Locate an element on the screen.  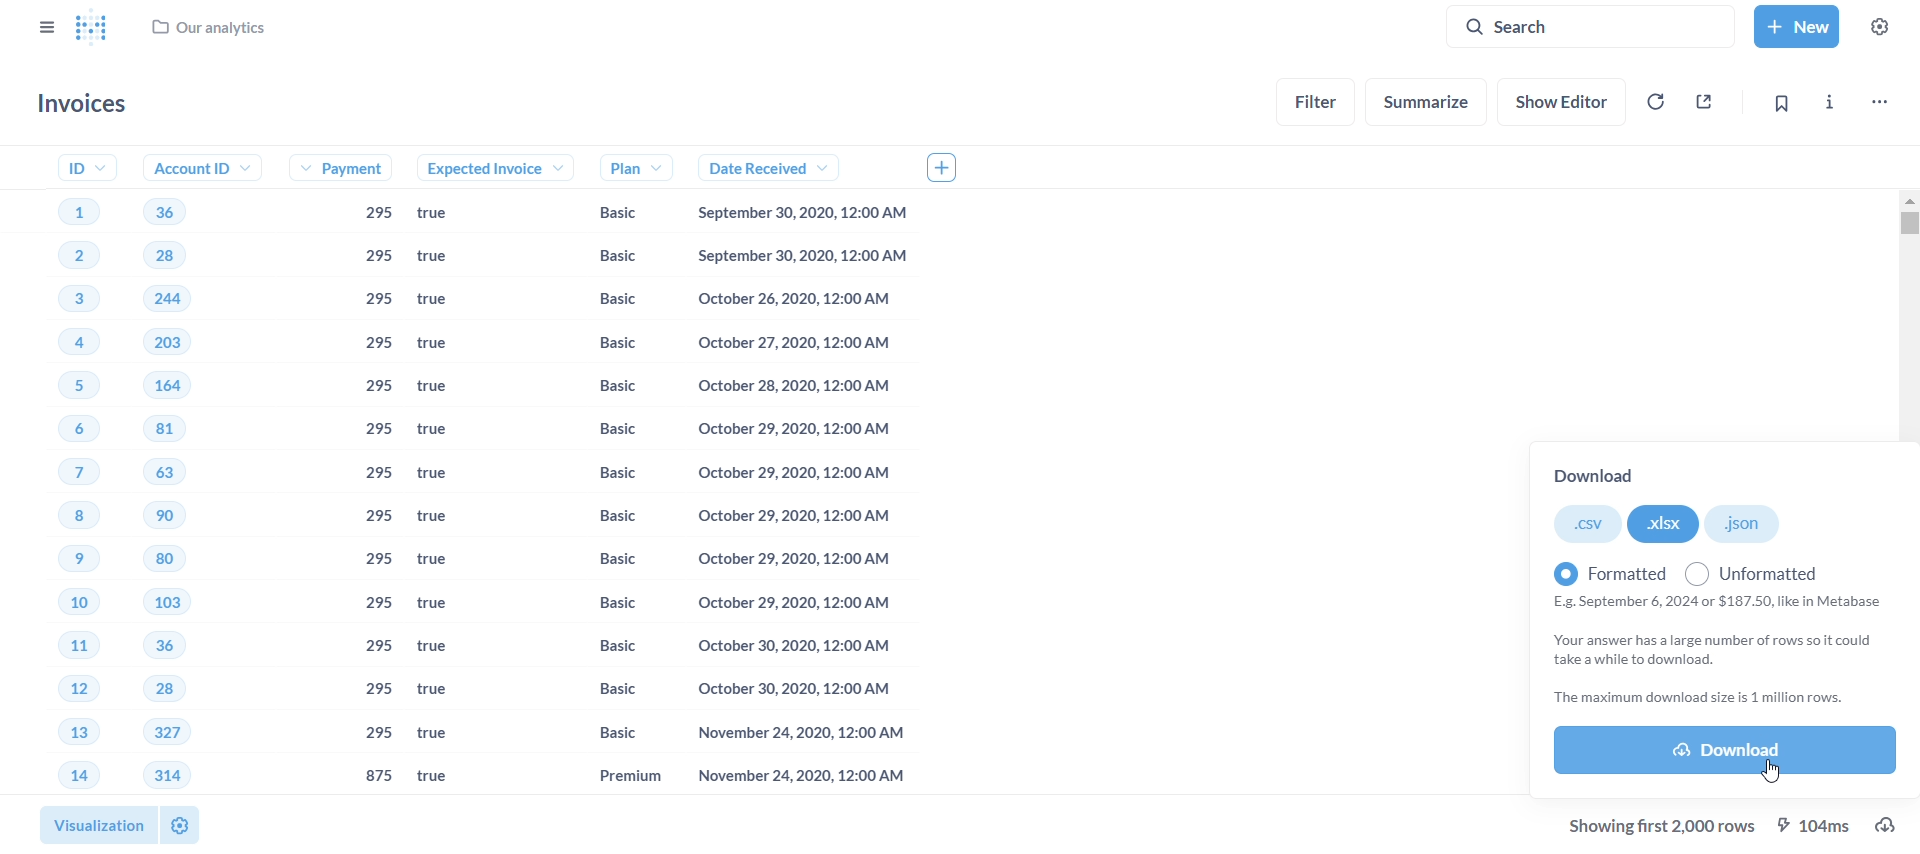
payment is located at coordinates (349, 170).